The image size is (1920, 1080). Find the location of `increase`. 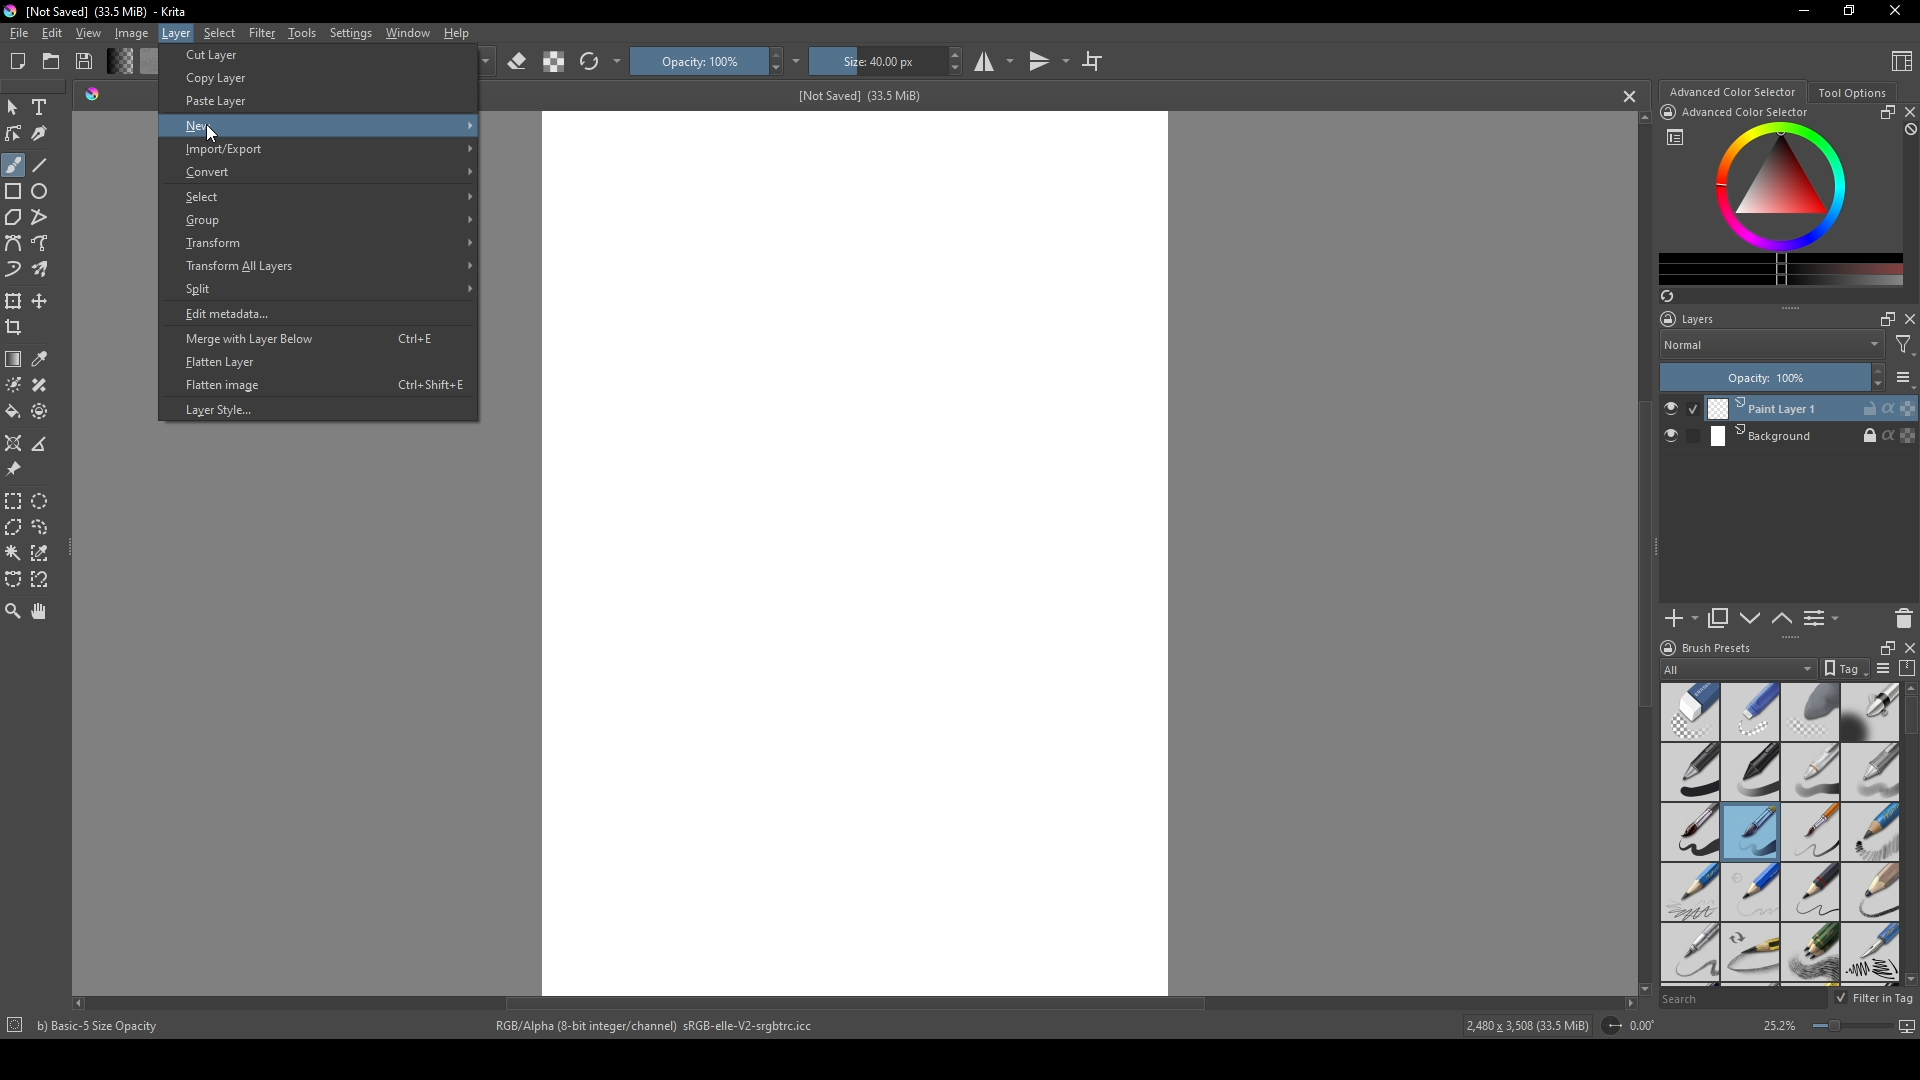

increase is located at coordinates (1877, 370).